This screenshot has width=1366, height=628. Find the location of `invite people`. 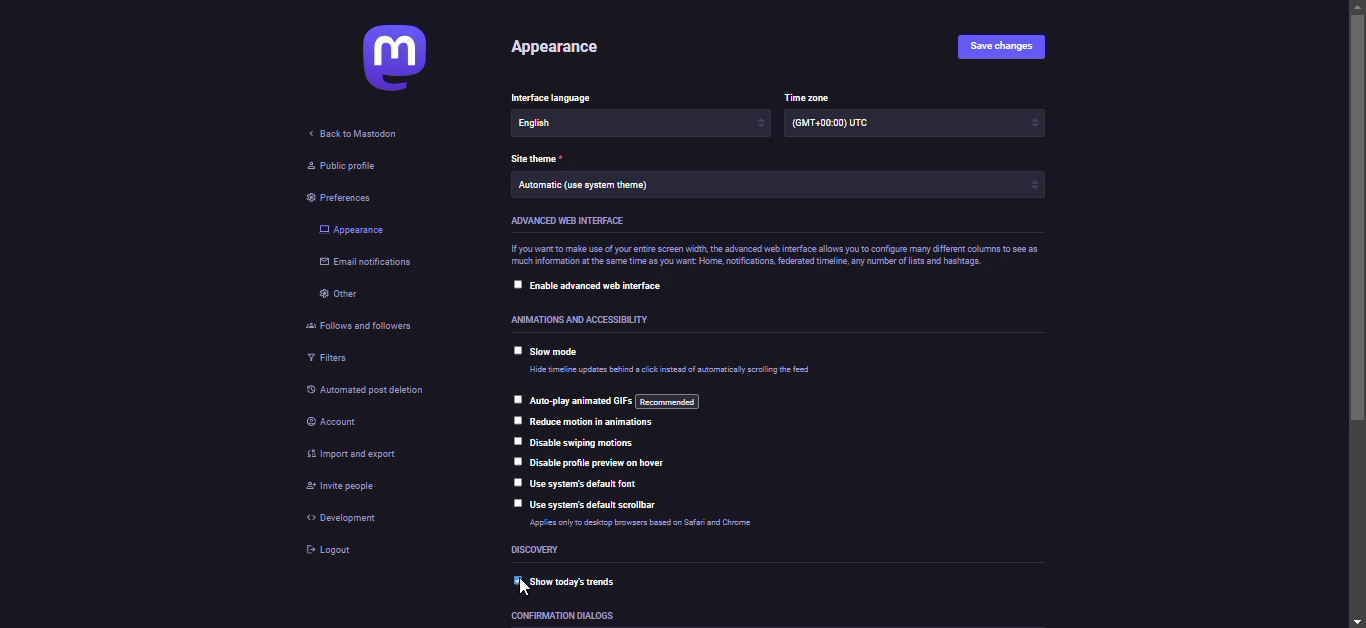

invite people is located at coordinates (339, 488).